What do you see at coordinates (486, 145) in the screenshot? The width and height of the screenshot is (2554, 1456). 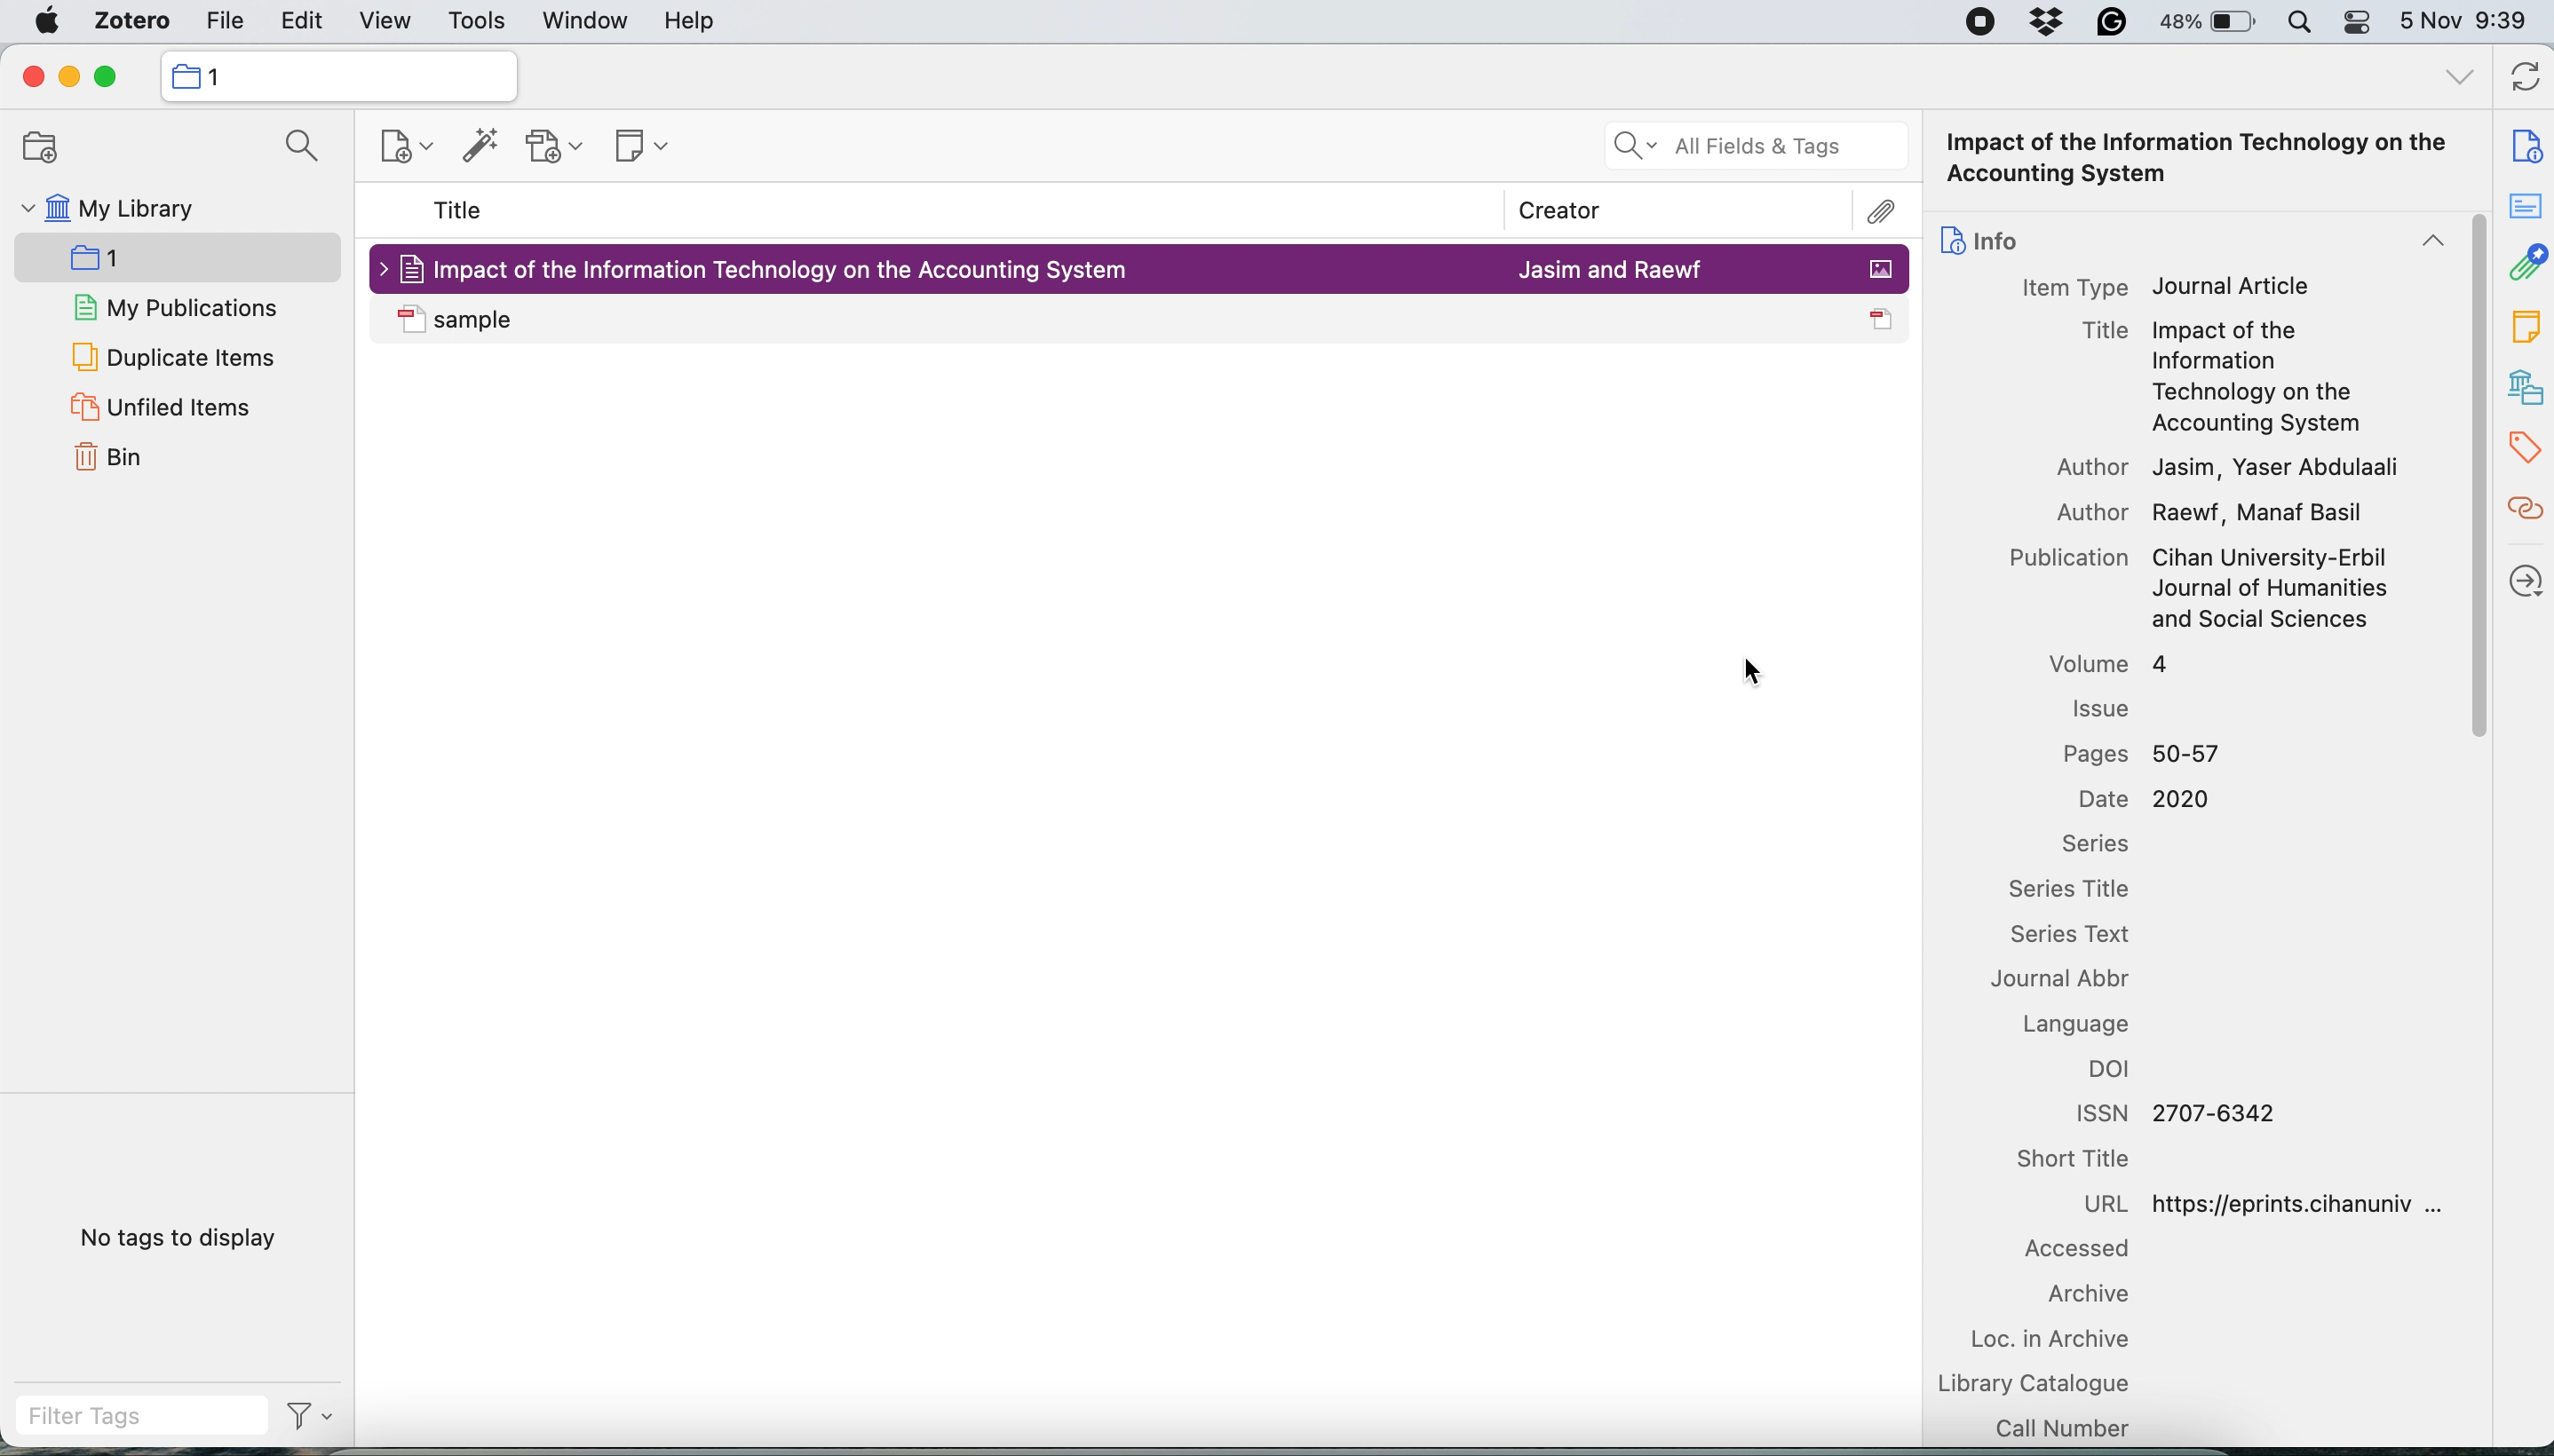 I see `add item by identifier` at bounding box center [486, 145].